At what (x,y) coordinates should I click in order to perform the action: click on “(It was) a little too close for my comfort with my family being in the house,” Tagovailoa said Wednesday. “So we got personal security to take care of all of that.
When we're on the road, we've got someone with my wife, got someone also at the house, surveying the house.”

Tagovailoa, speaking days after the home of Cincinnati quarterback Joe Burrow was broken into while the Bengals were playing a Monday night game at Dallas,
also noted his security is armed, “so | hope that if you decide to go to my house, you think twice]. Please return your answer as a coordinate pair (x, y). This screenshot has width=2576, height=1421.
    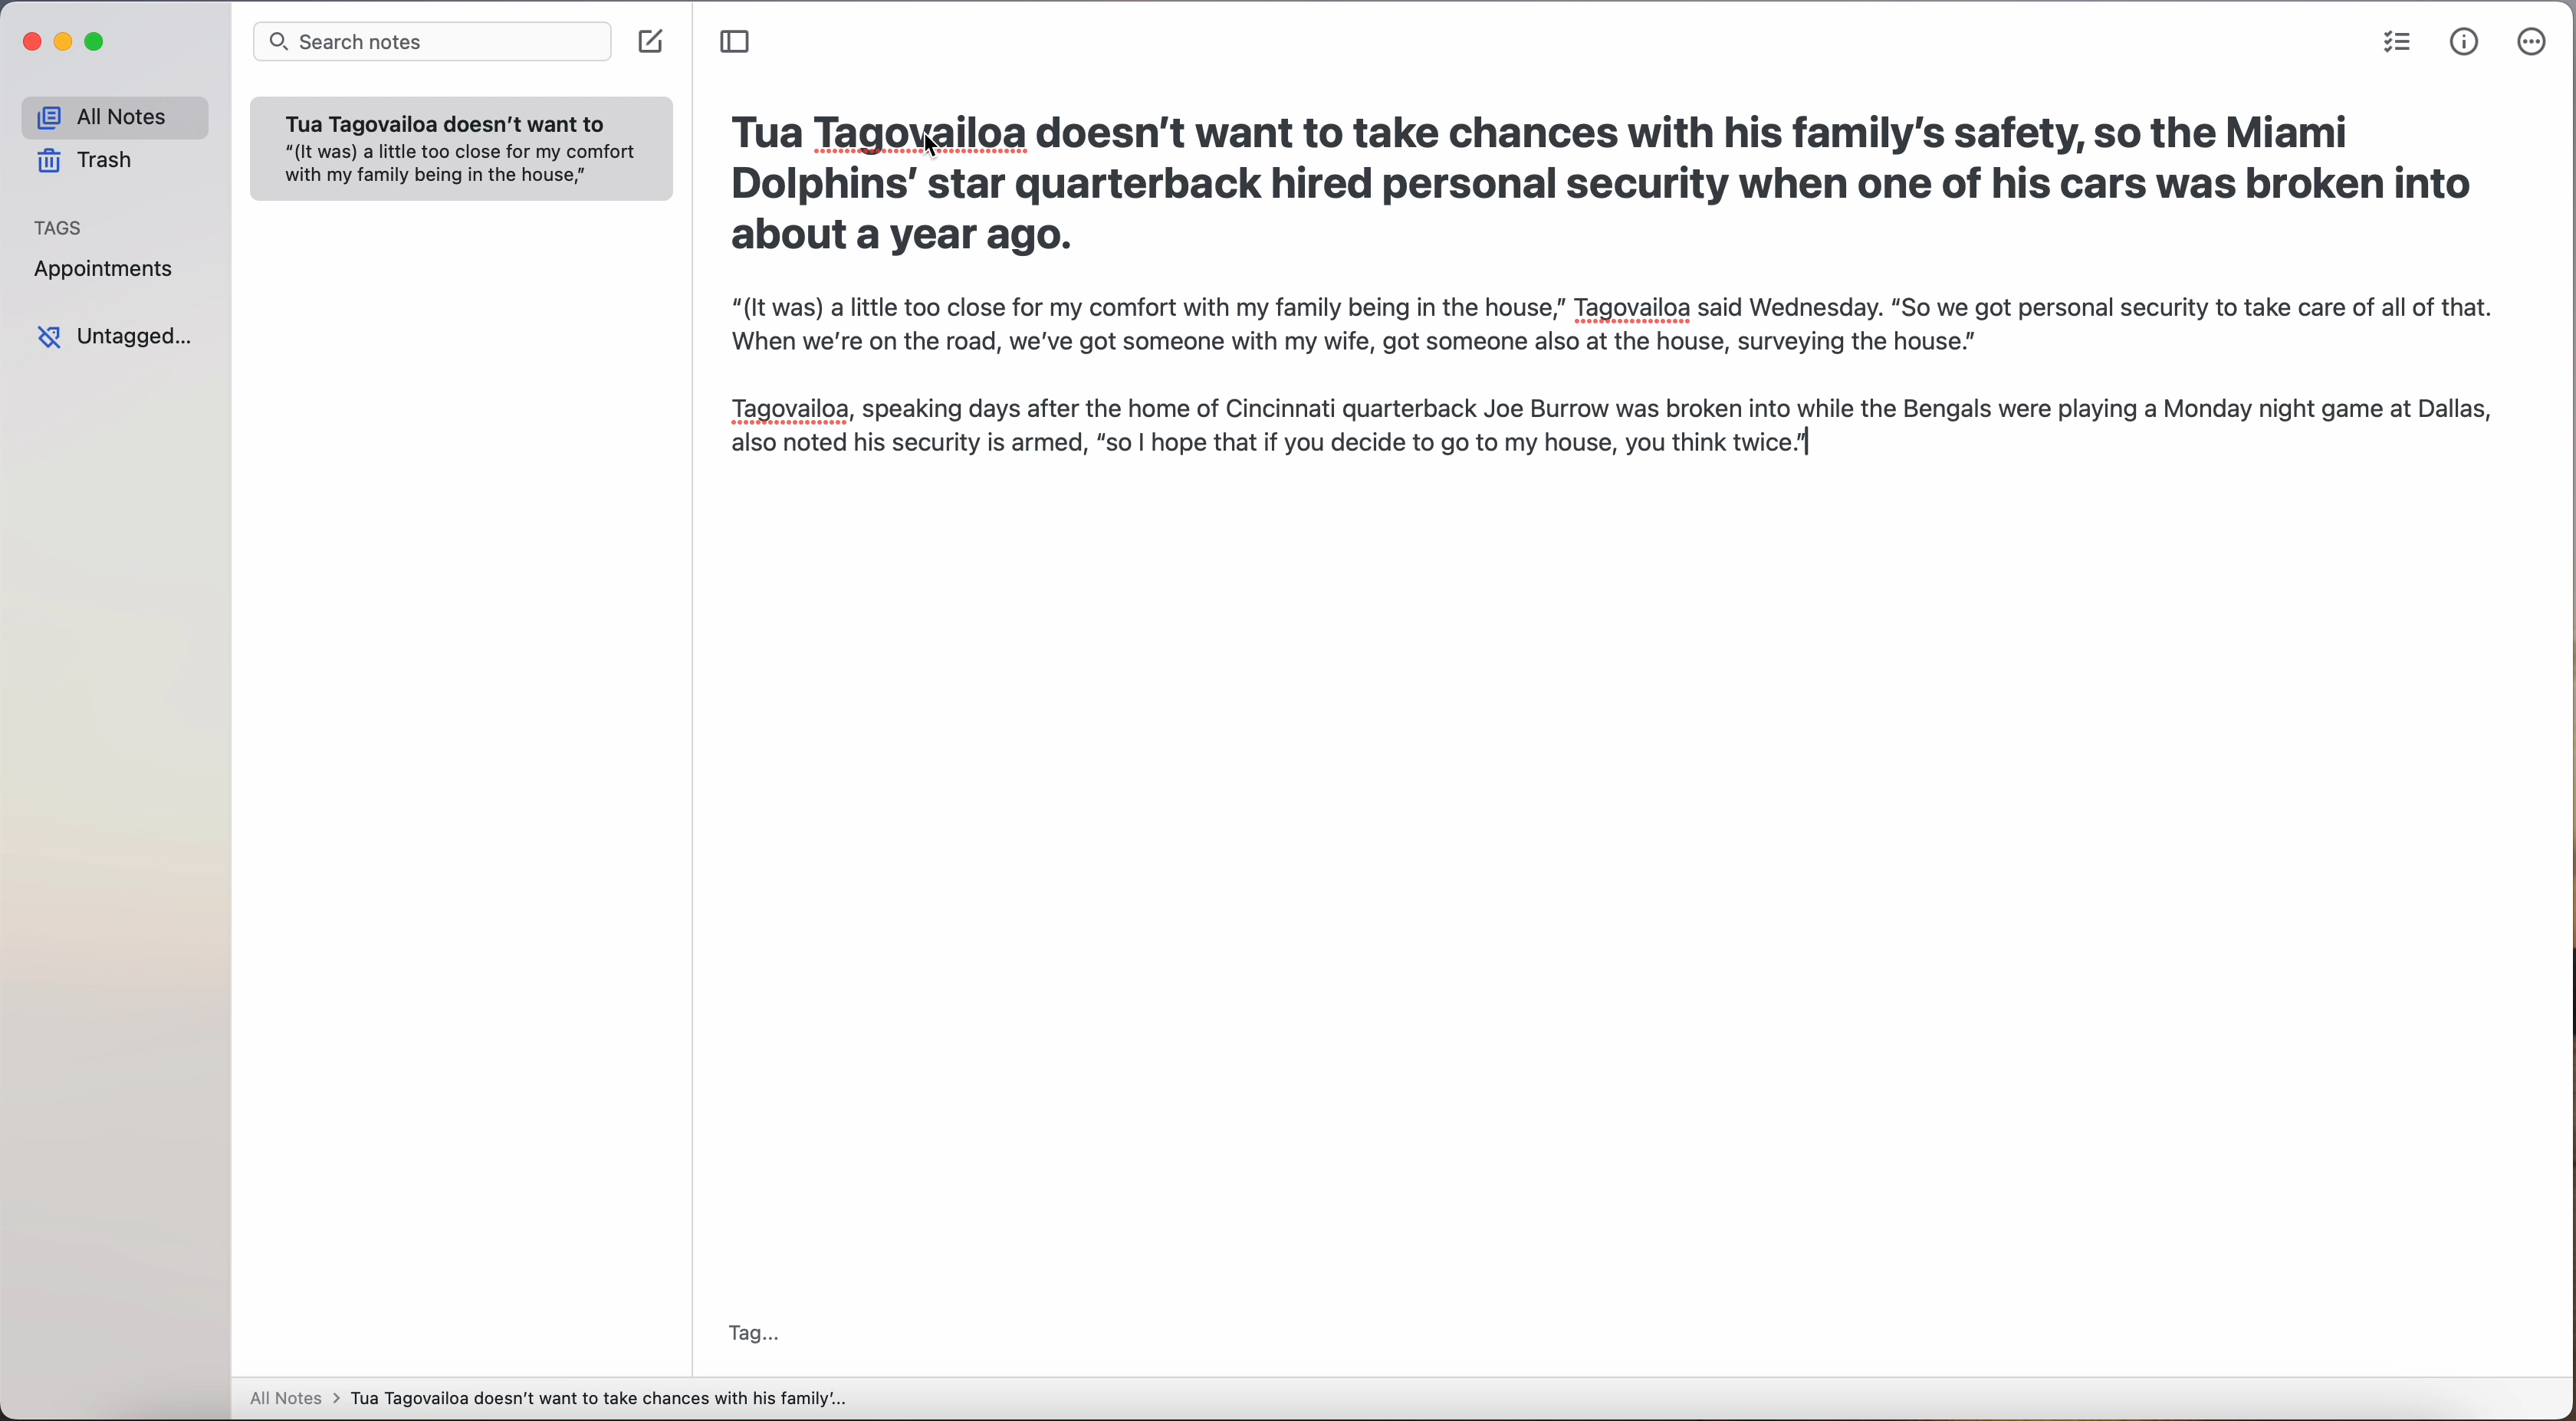
    Looking at the image, I should click on (1616, 392).